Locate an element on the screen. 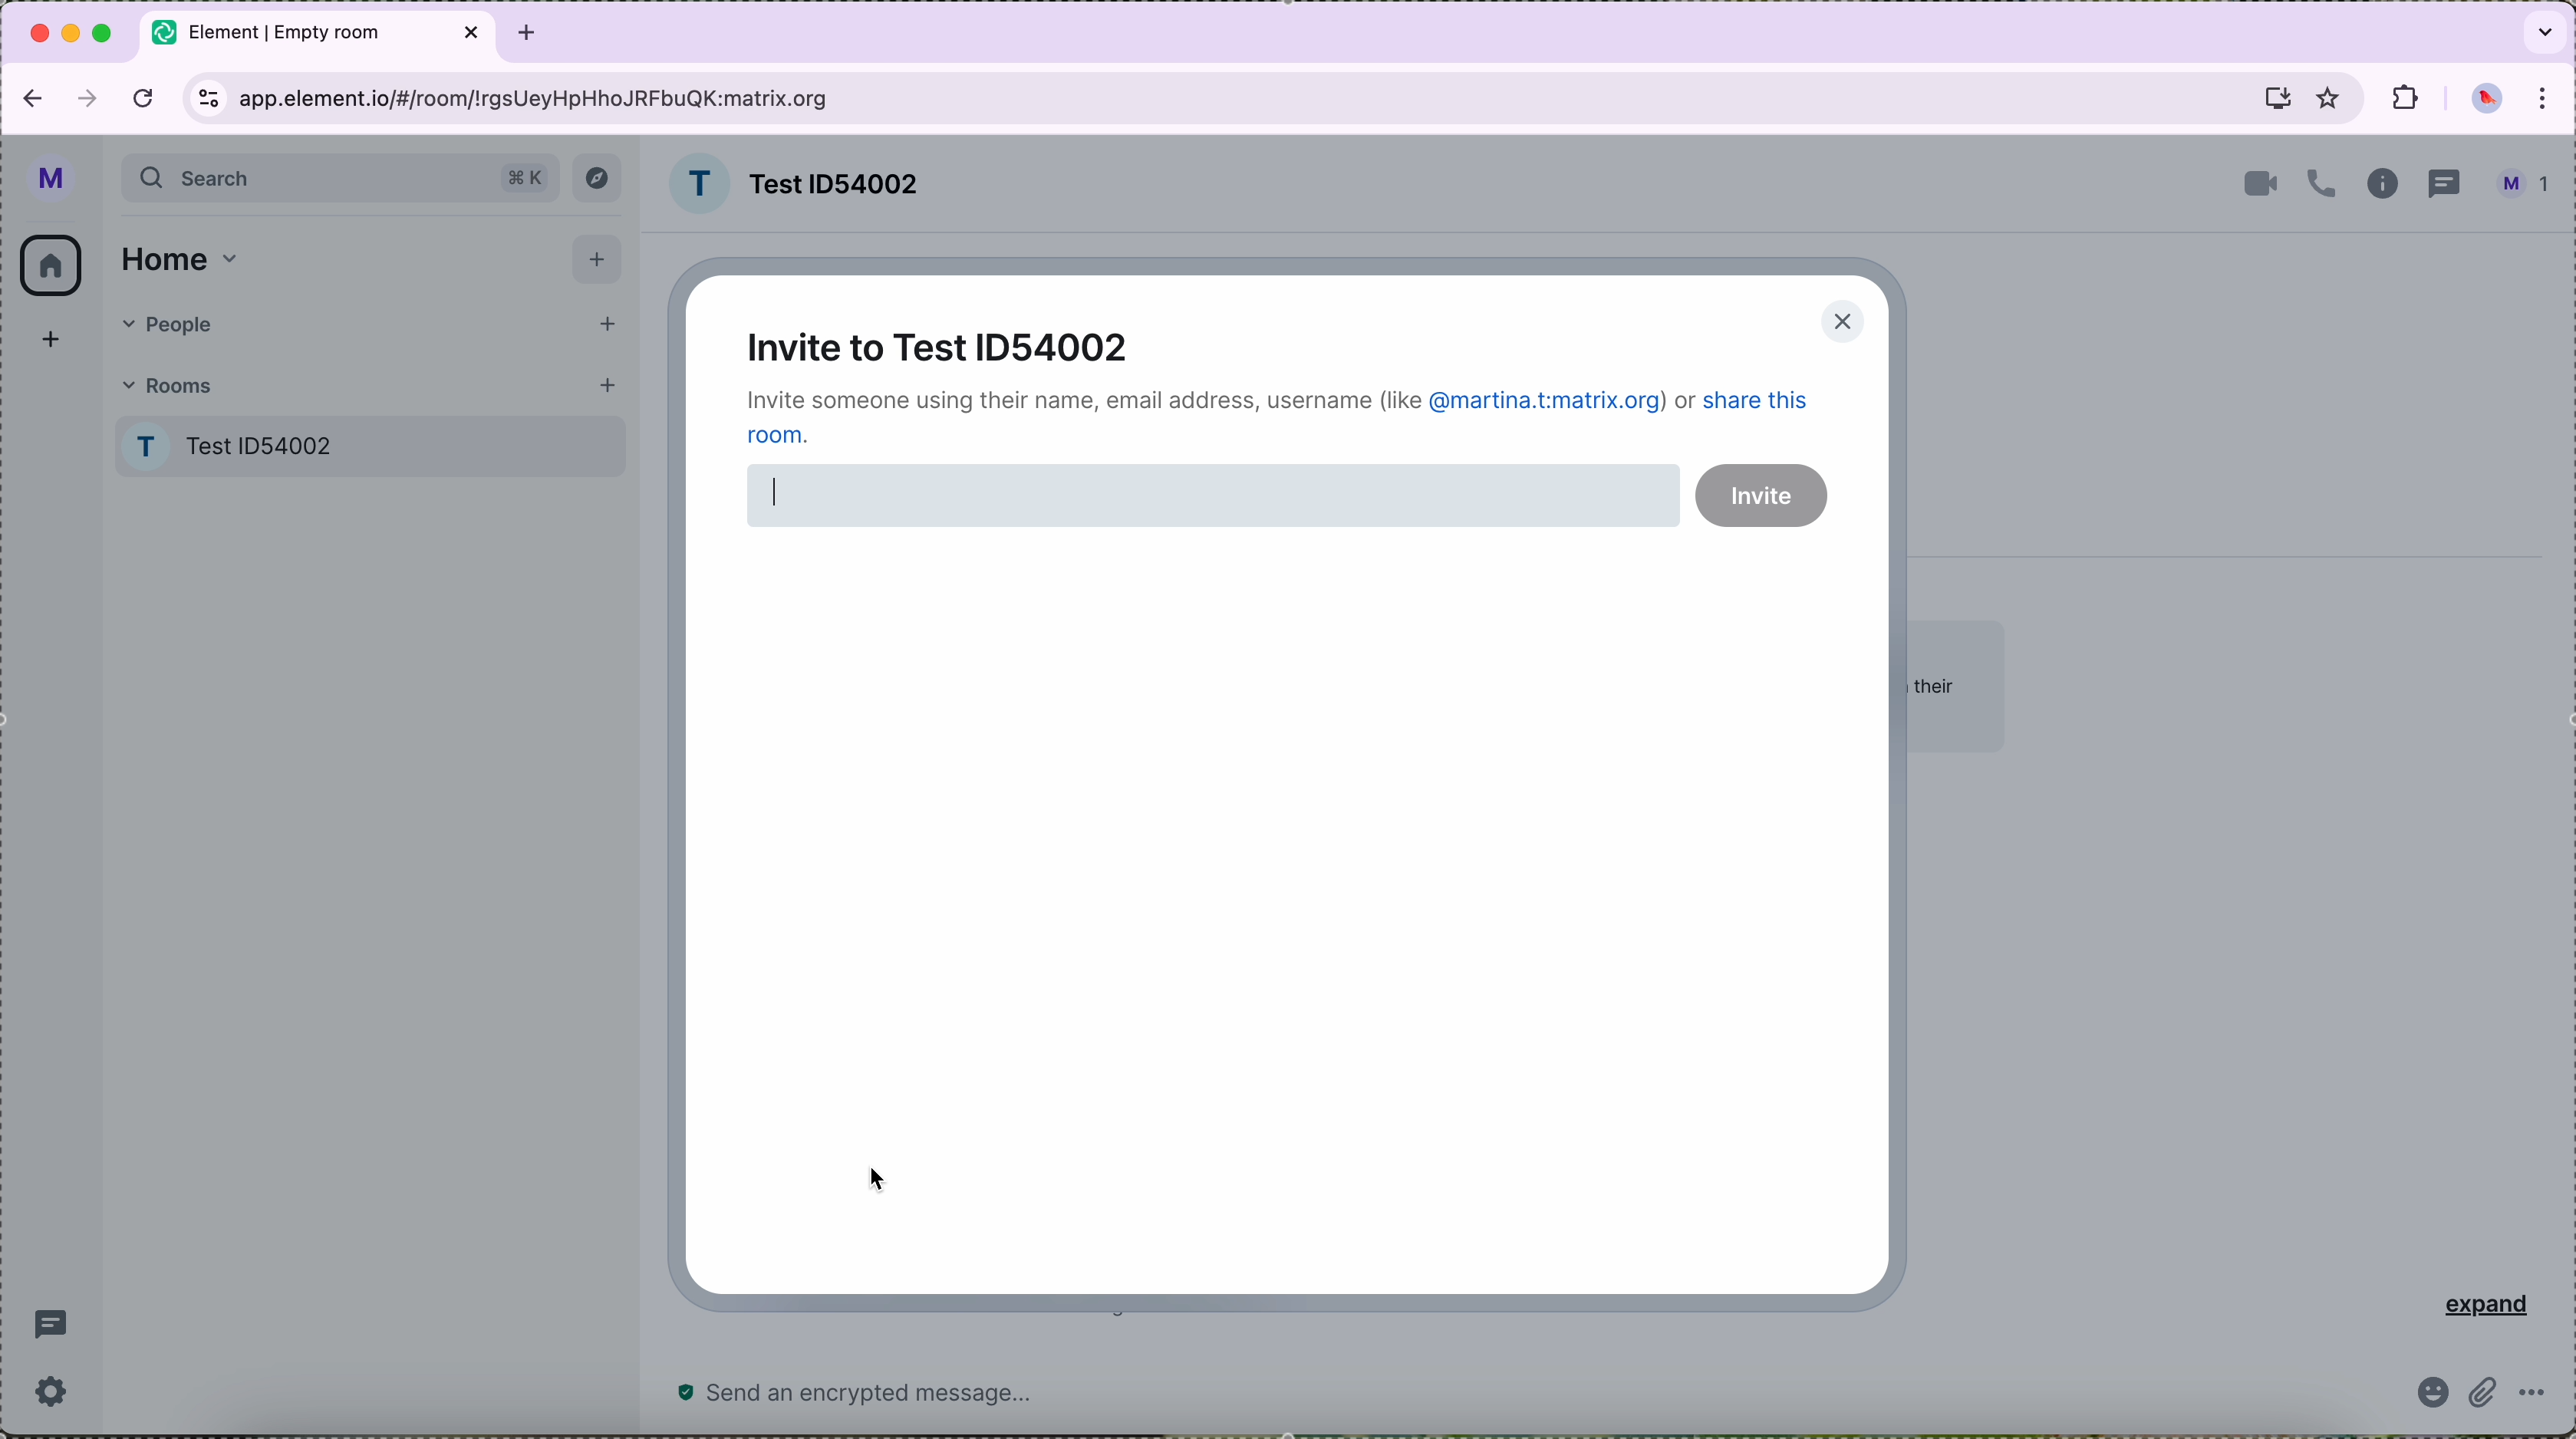 This screenshot has width=2576, height=1439. search tabs is located at coordinates (2539, 31).